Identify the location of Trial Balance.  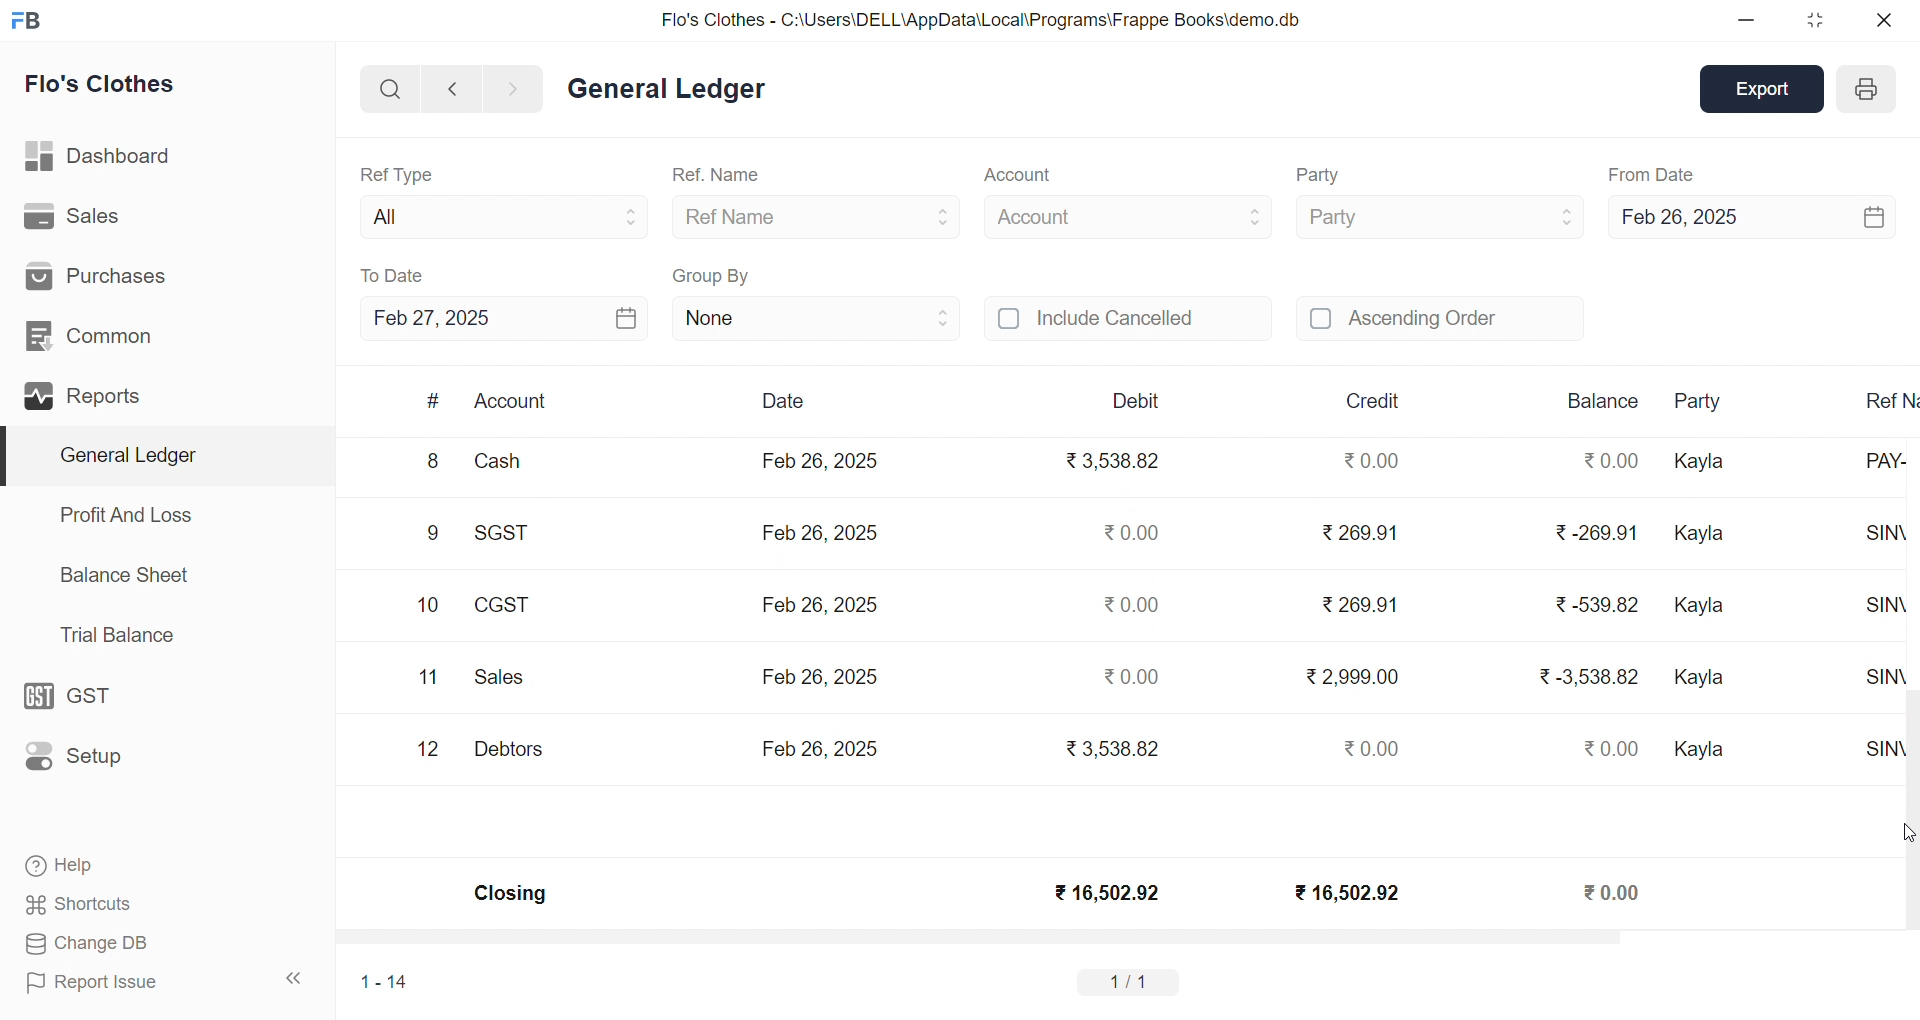
(119, 636).